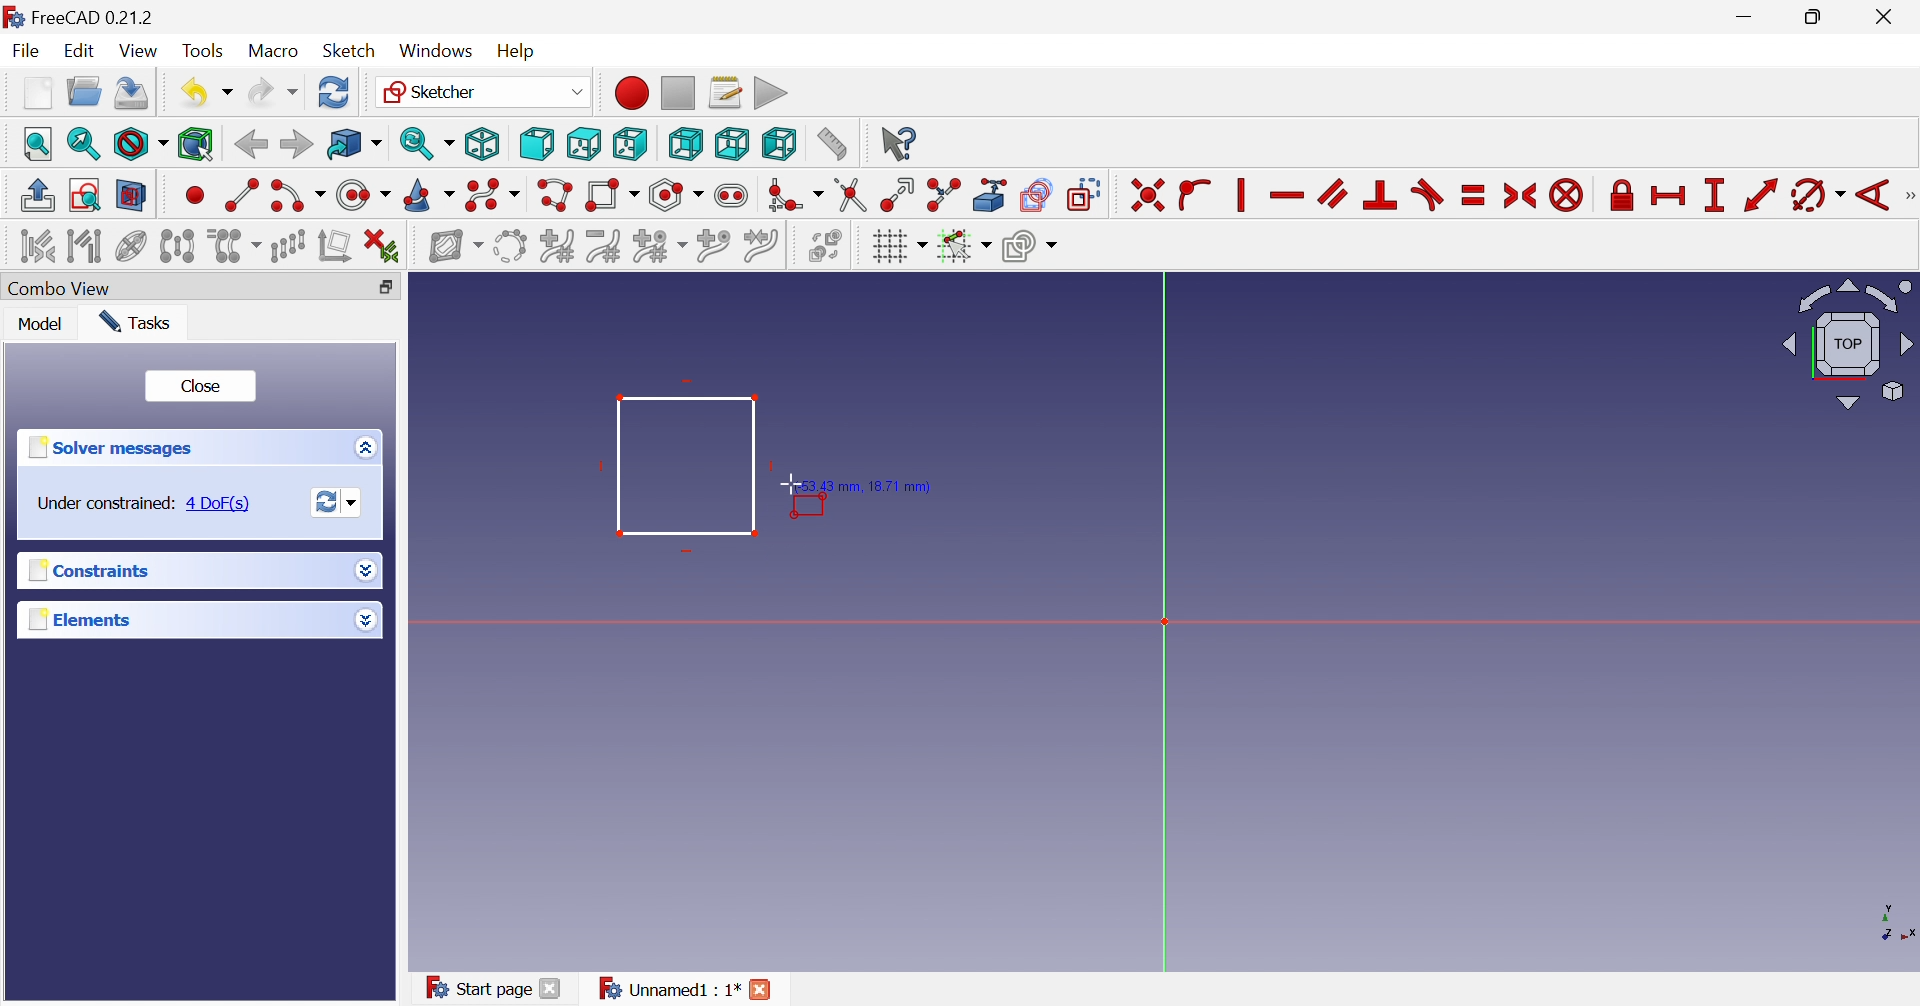 This screenshot has height=1006, width=1920. What do you see at coordinates (585, 143) in the screenshot?
I see `Top` at bounding box center [585, 143].